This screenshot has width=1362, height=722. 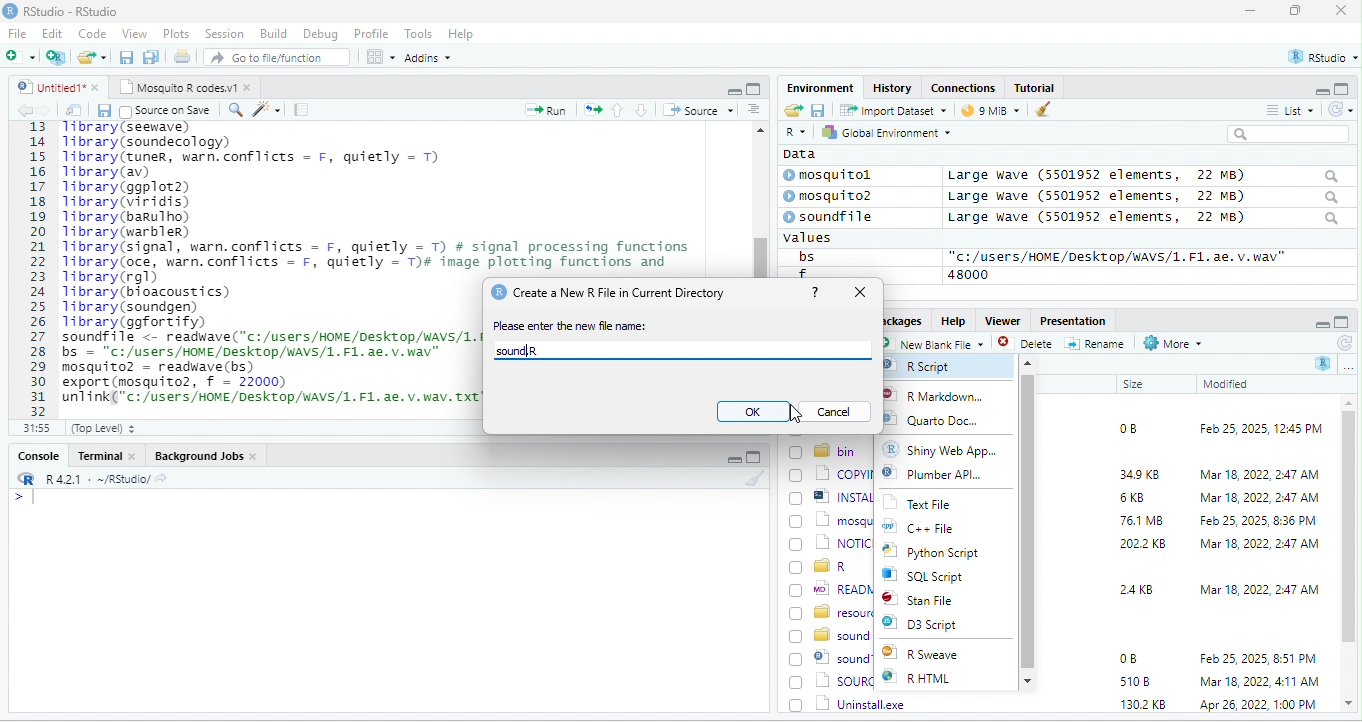 I want to click on Rscript, so click(x=925, y=366).